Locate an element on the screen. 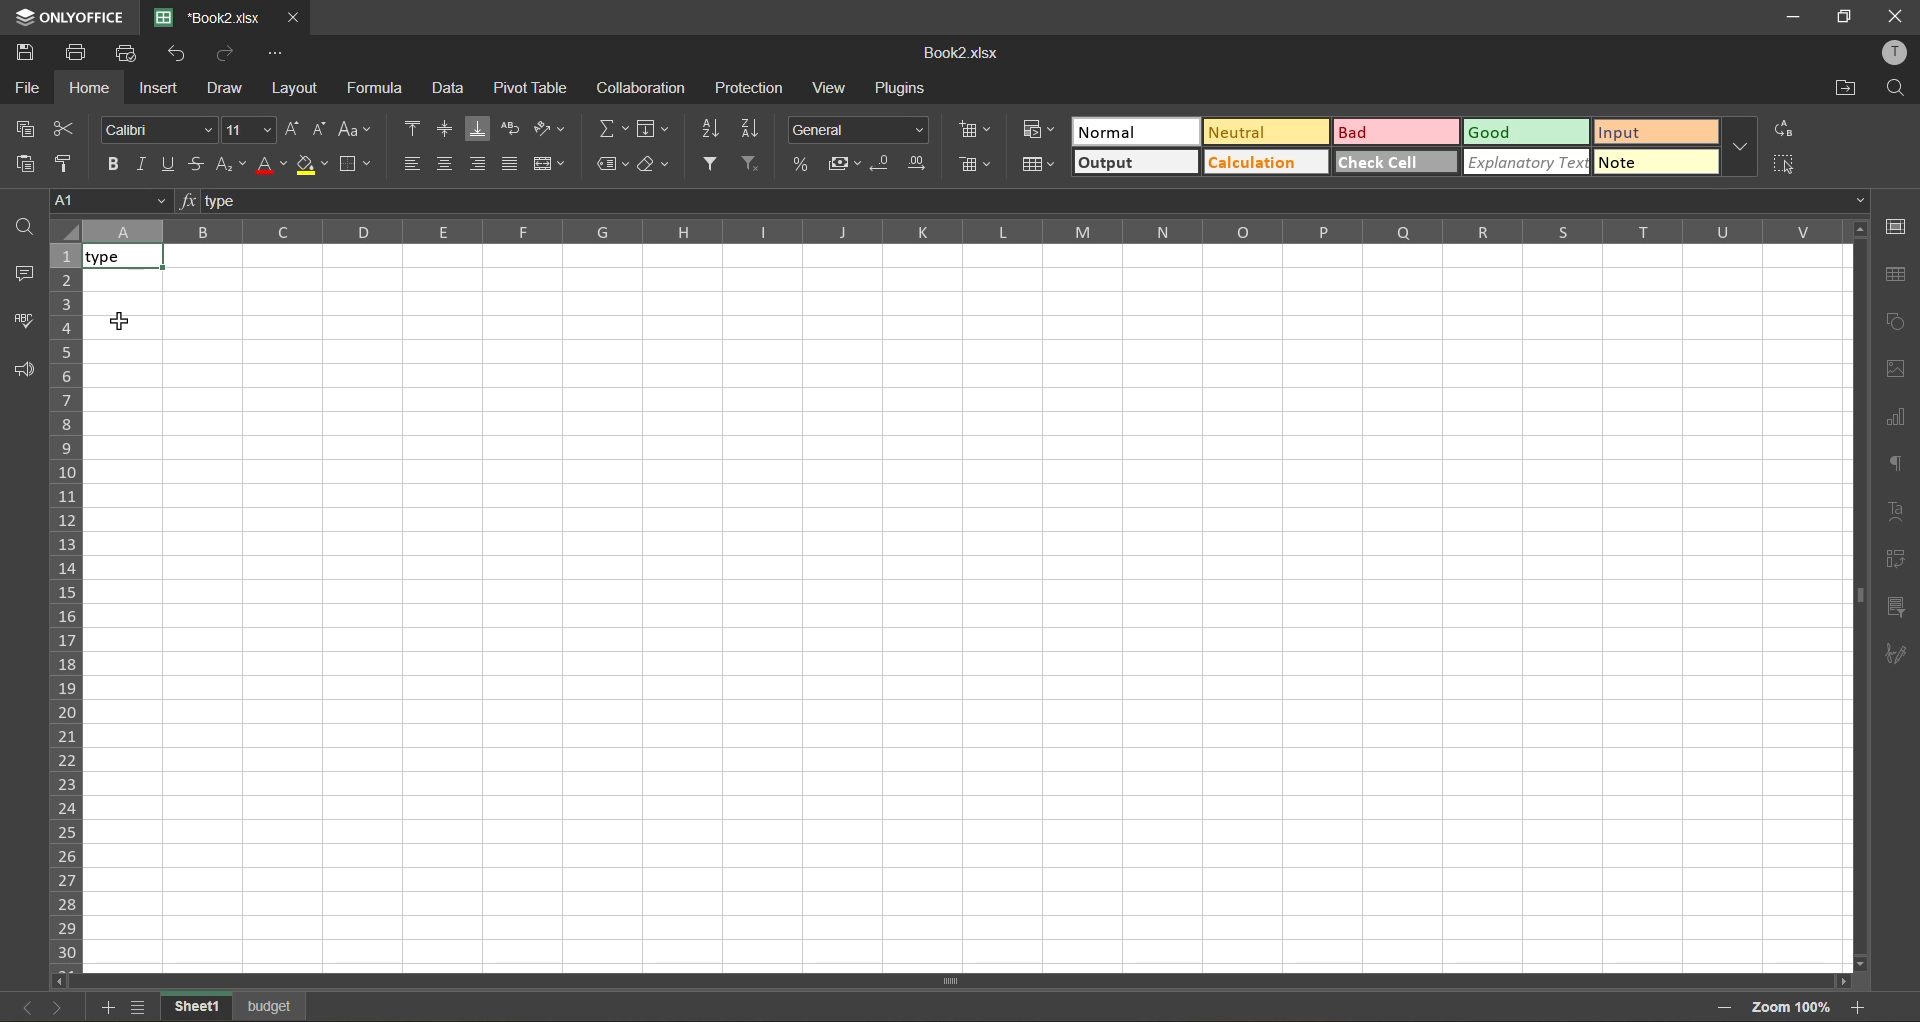 This screenshot has height=1022, width=1920. scroll bar is located at coordinates (1856, 528).